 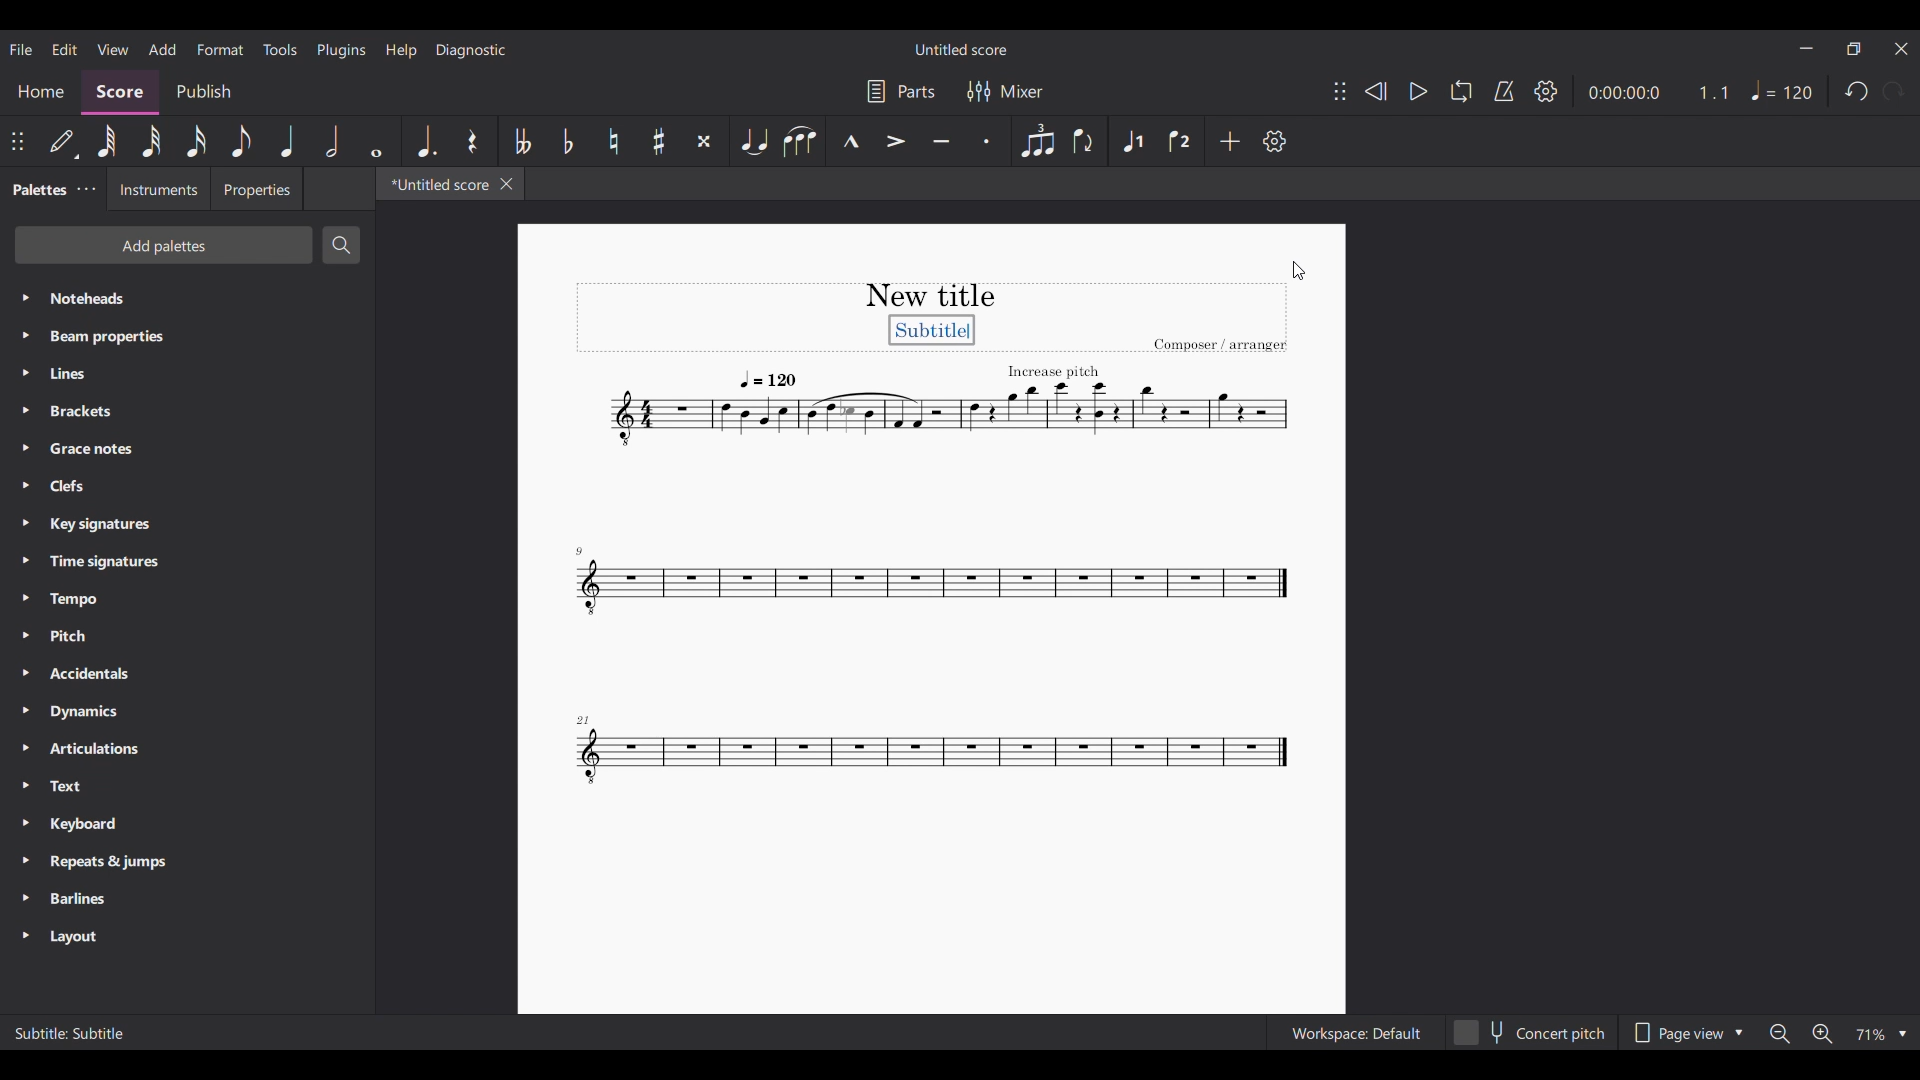 I want to click on Accidentals, so click(x=187, y=675).